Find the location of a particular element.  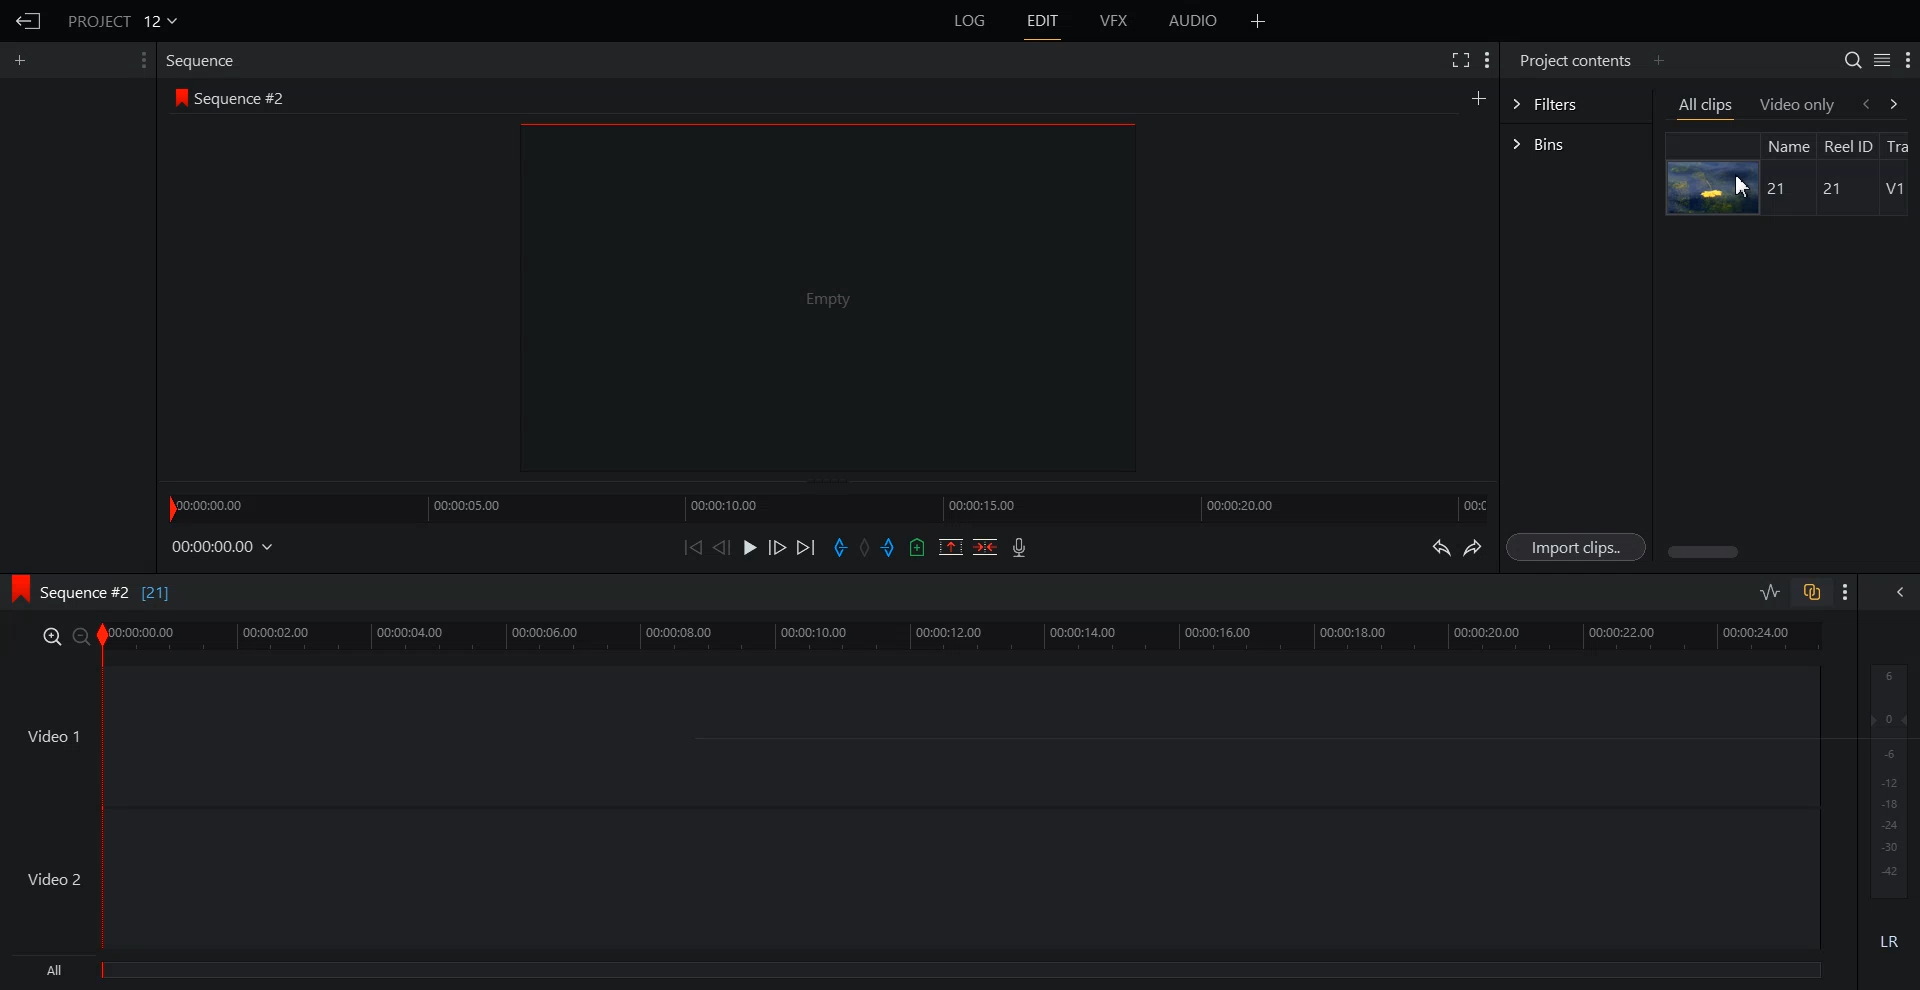

Toggle auto track sync is located at coordinates (1811, 591).